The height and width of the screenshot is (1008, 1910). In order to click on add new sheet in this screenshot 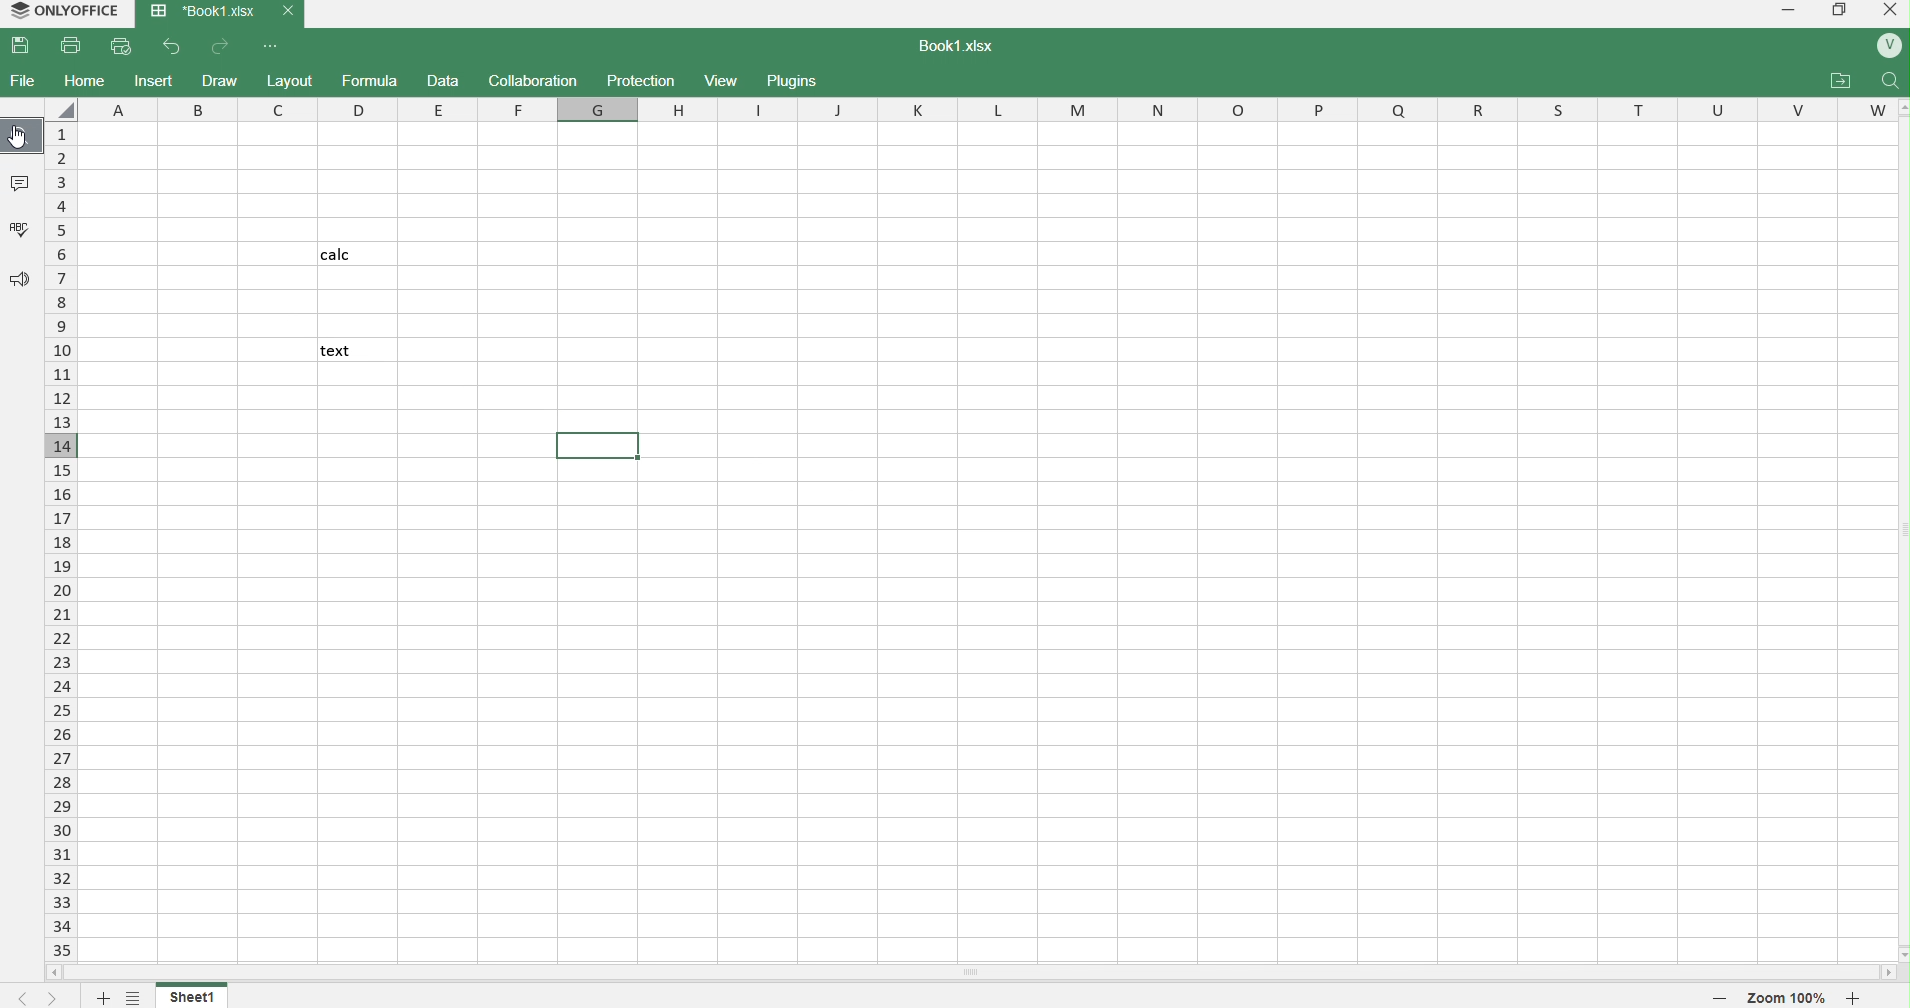, I will do `click(100, 994)`.